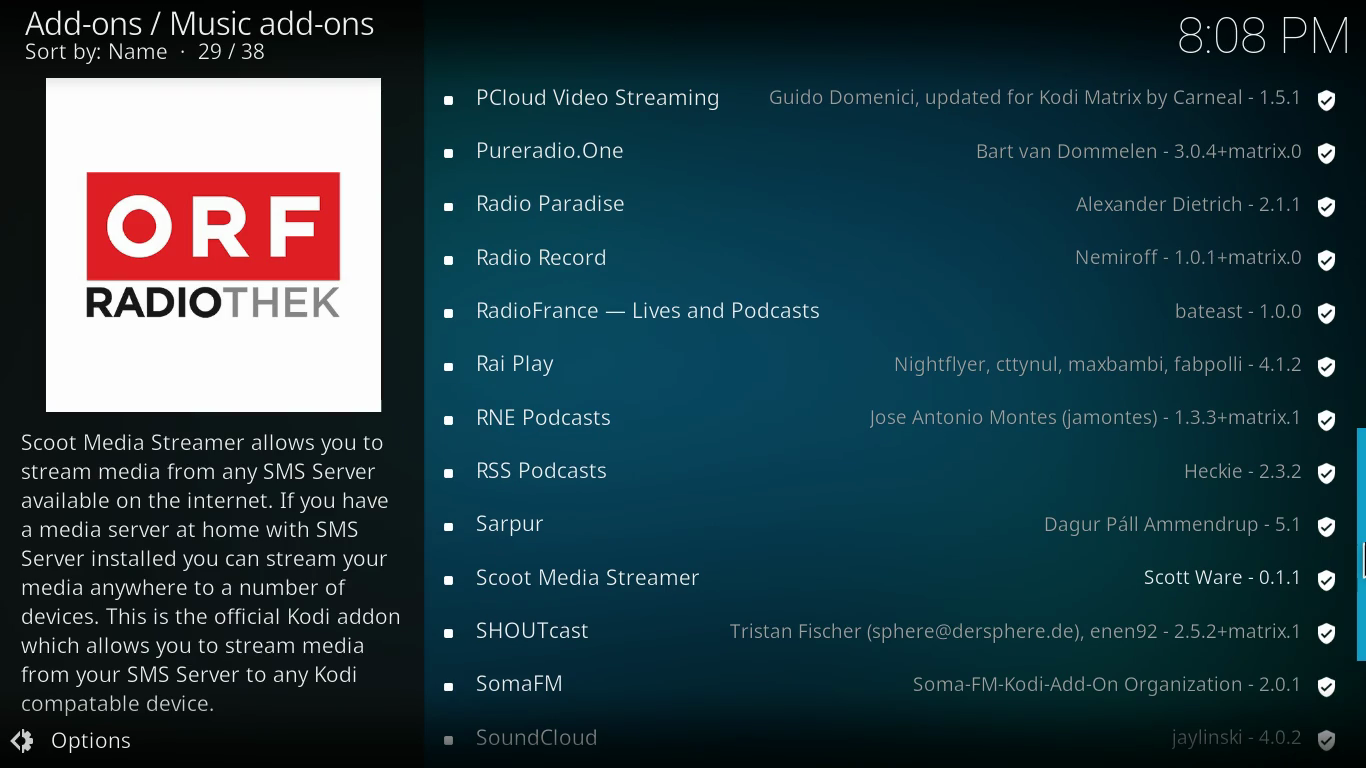 The width and height of the screenshot is (1366, 768). What do you see at coordinates (1210, 257) in the screenshot?
I see `provider` at bounding box center [1210, 257].